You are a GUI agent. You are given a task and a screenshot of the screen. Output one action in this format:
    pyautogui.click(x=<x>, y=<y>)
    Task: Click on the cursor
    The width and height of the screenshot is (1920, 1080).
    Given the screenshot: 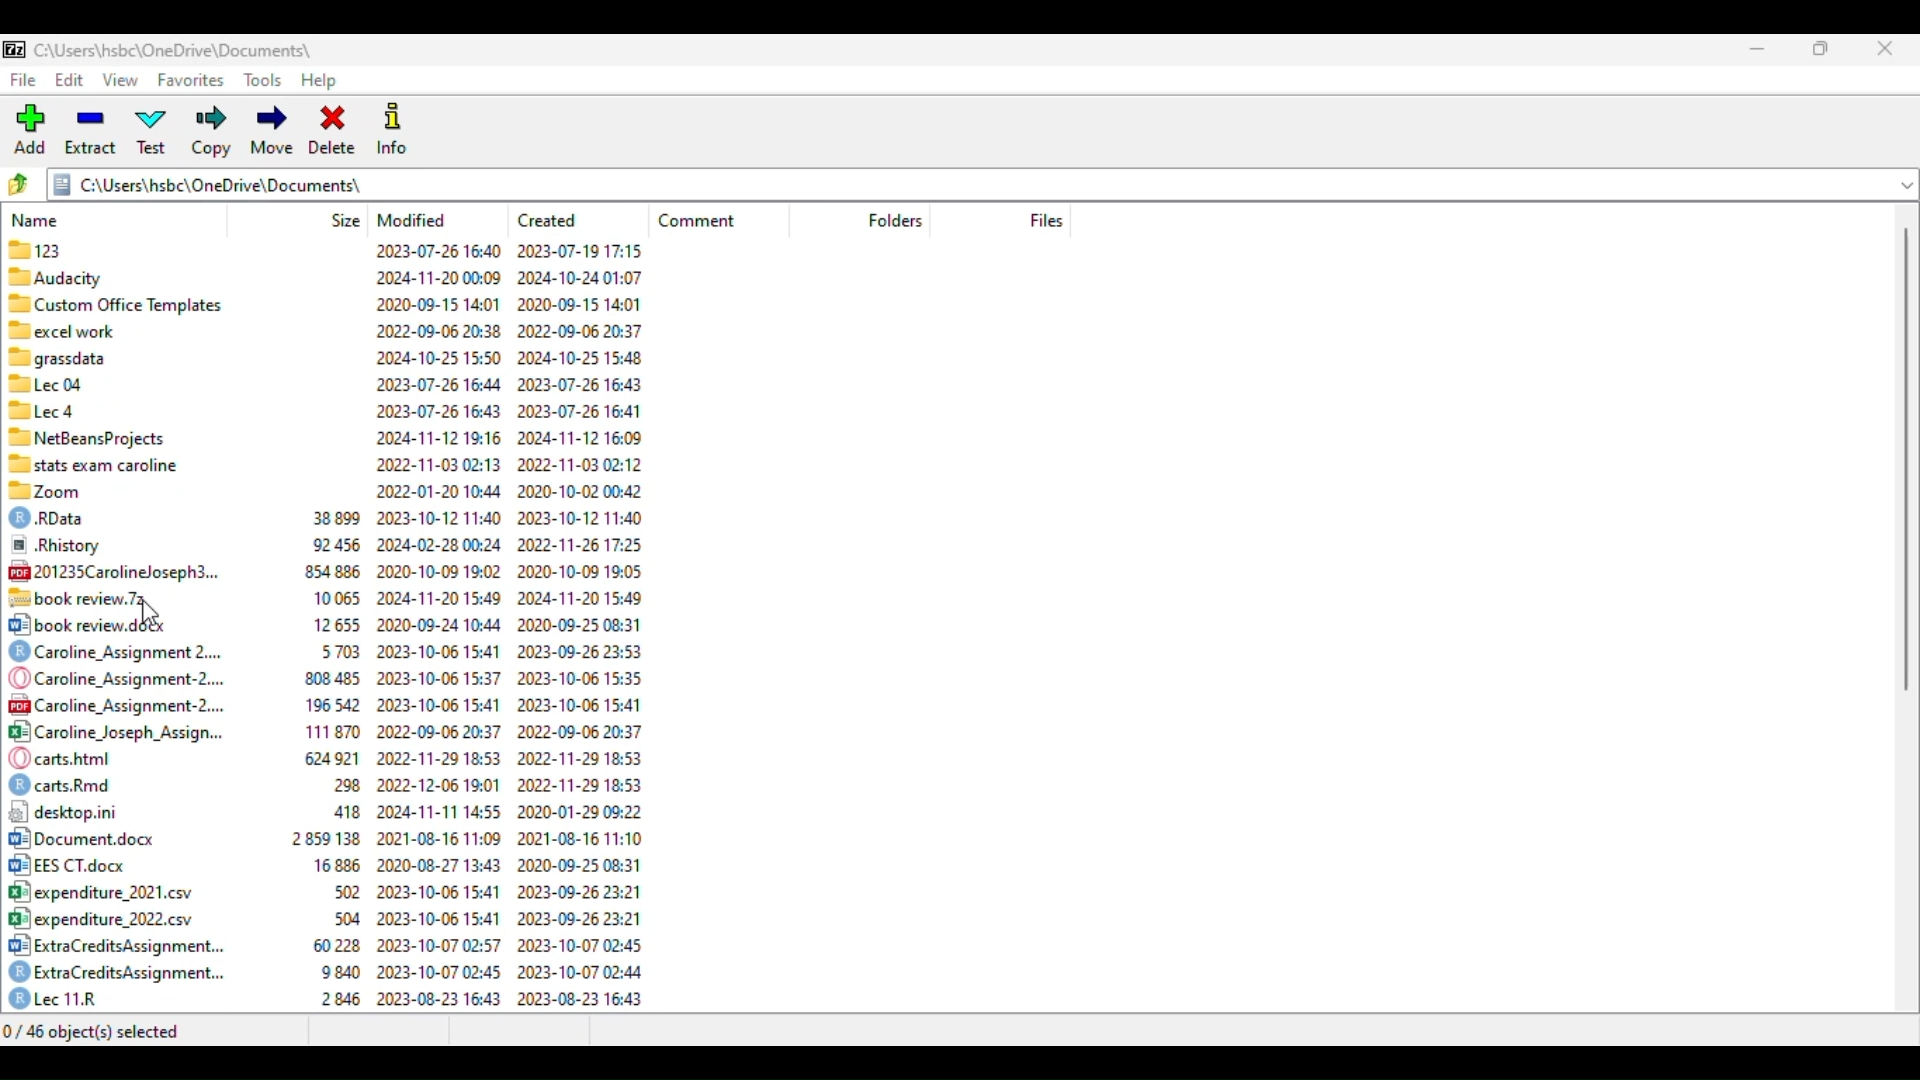 What is the action you would take?
    pyautogui.click(x=151, y=613)
    